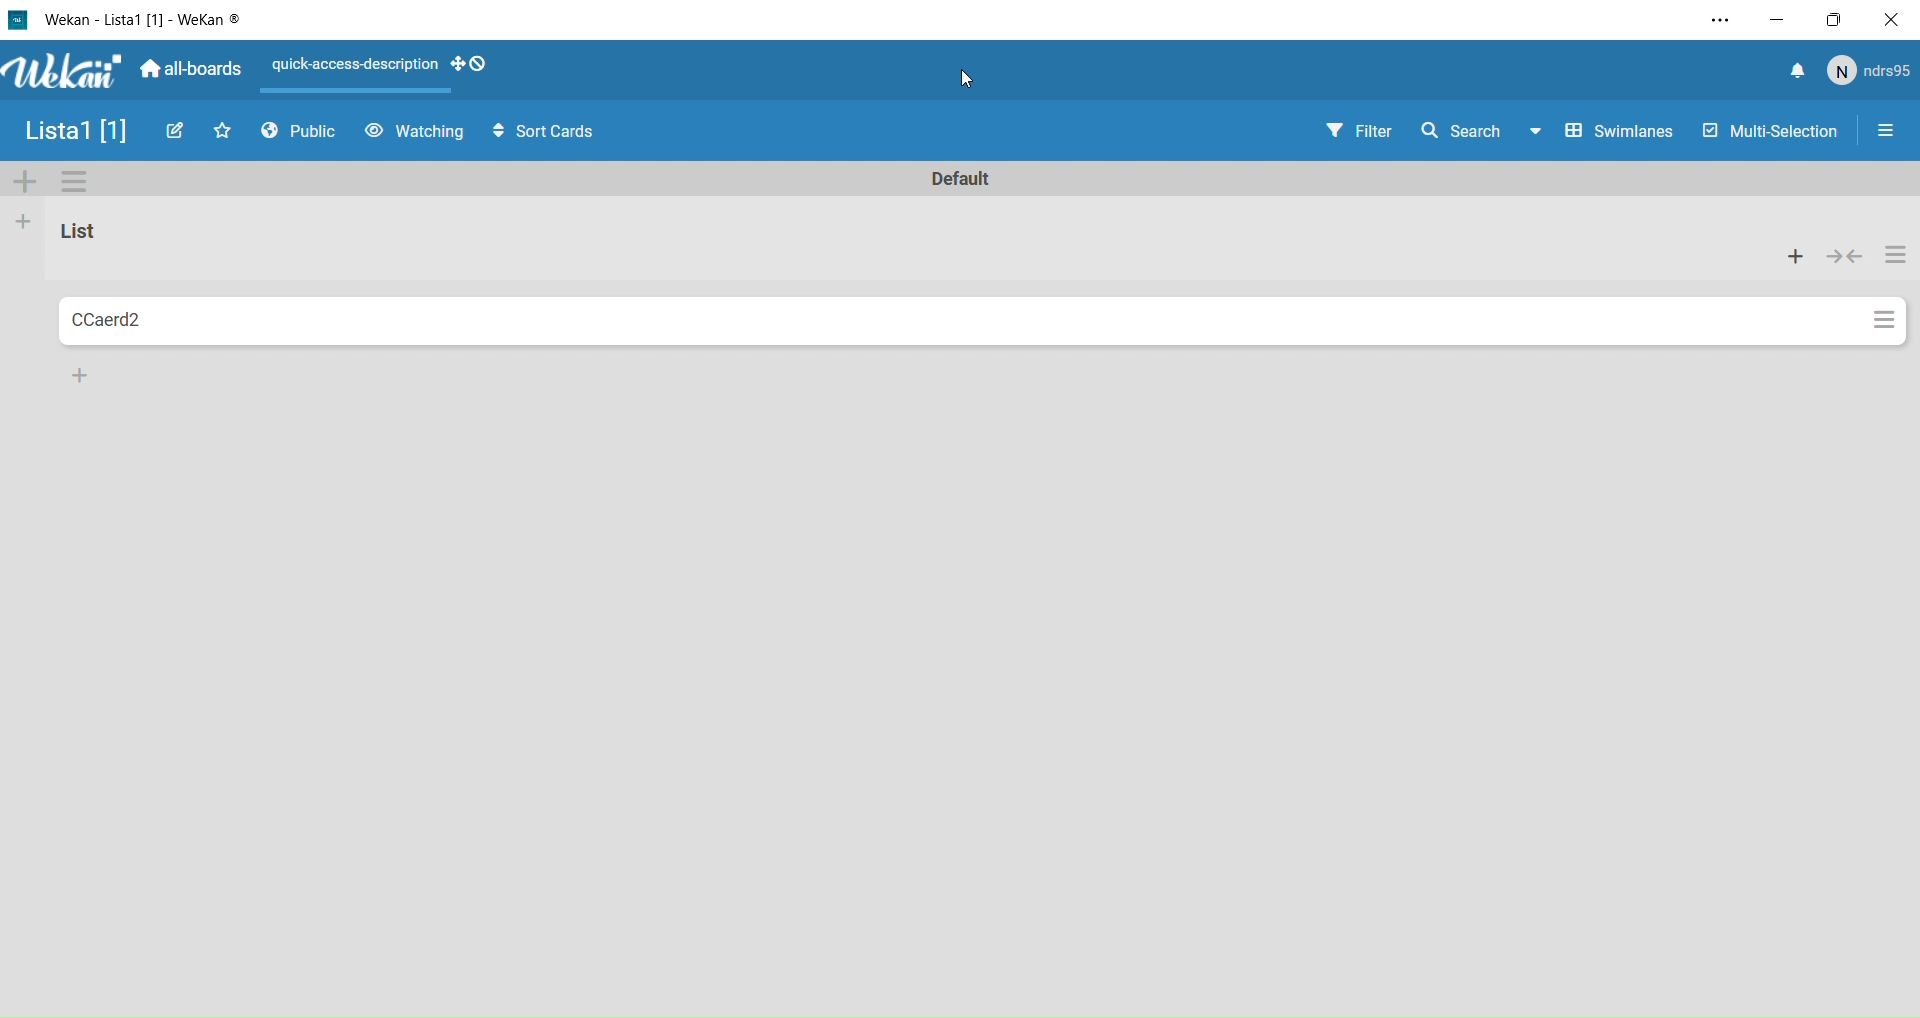 This screenshot has width=1920, height=1018. What do you see at coordinates (1866, 71) in the screenshot?
I see `User` at bounding box center [1866, 71].